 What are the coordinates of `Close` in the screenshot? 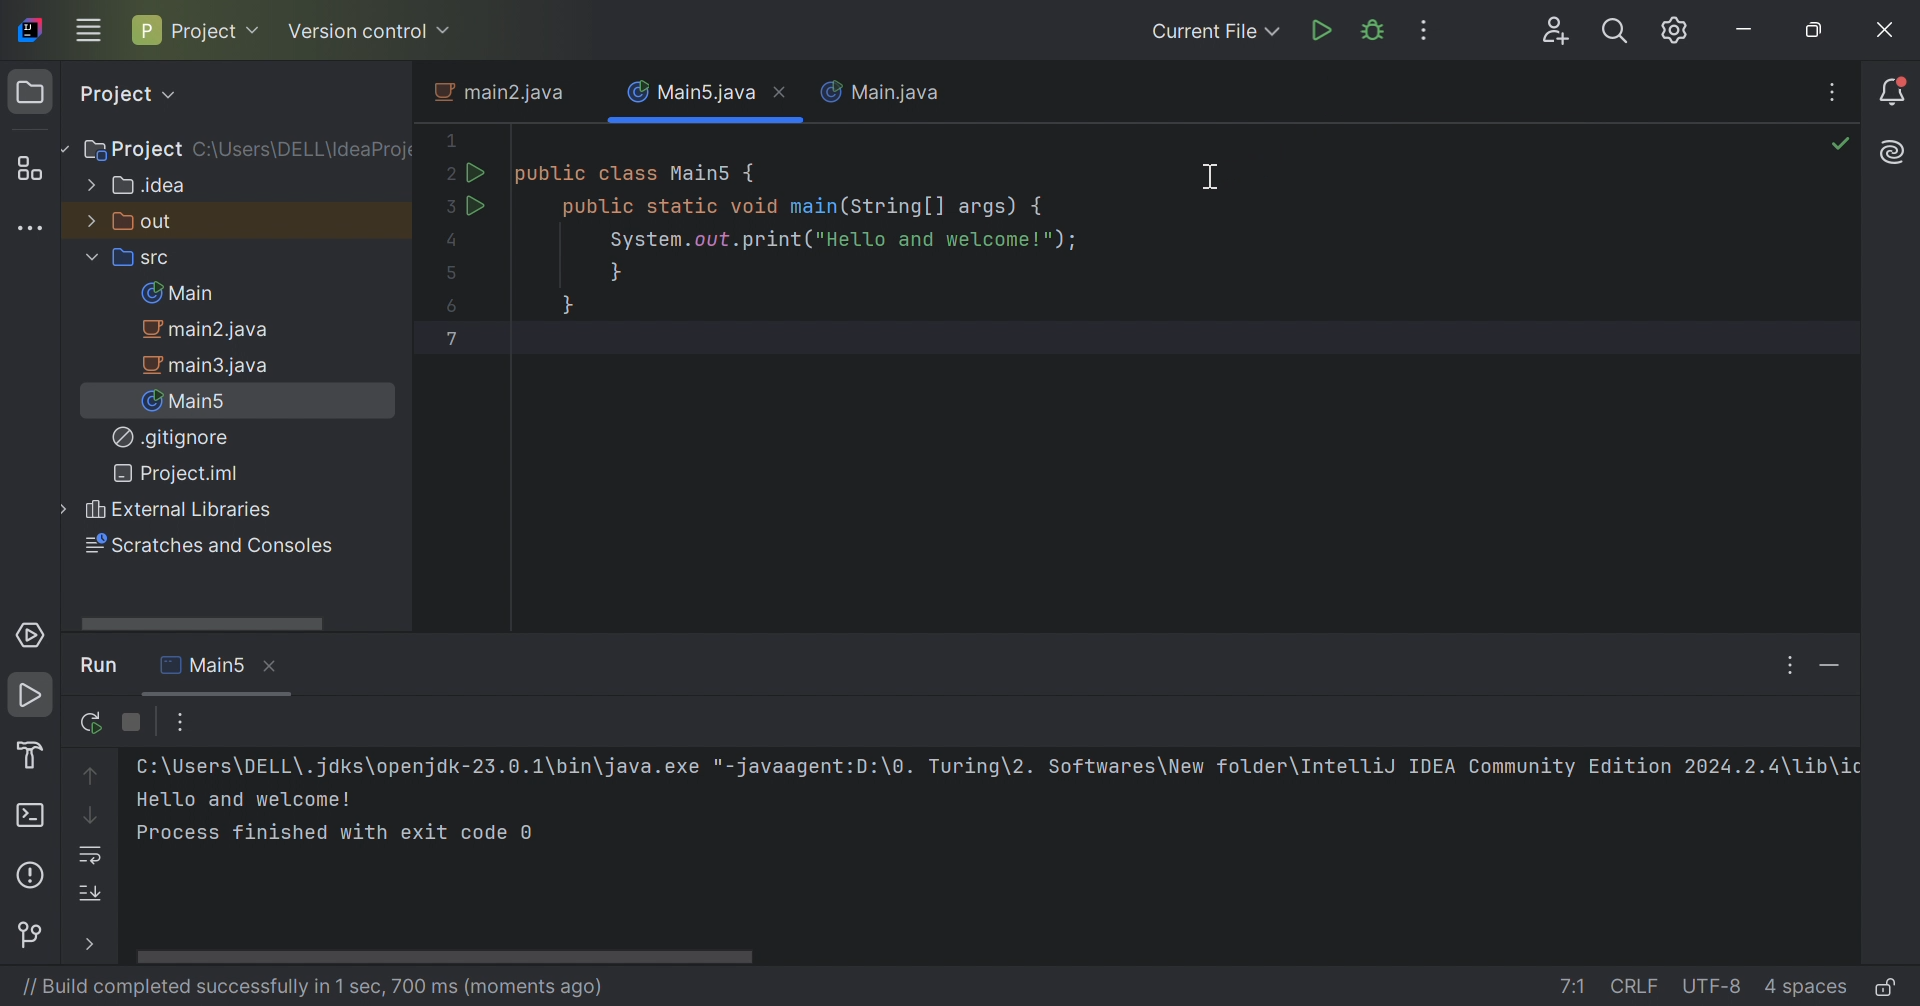 It's located at (787, 94).